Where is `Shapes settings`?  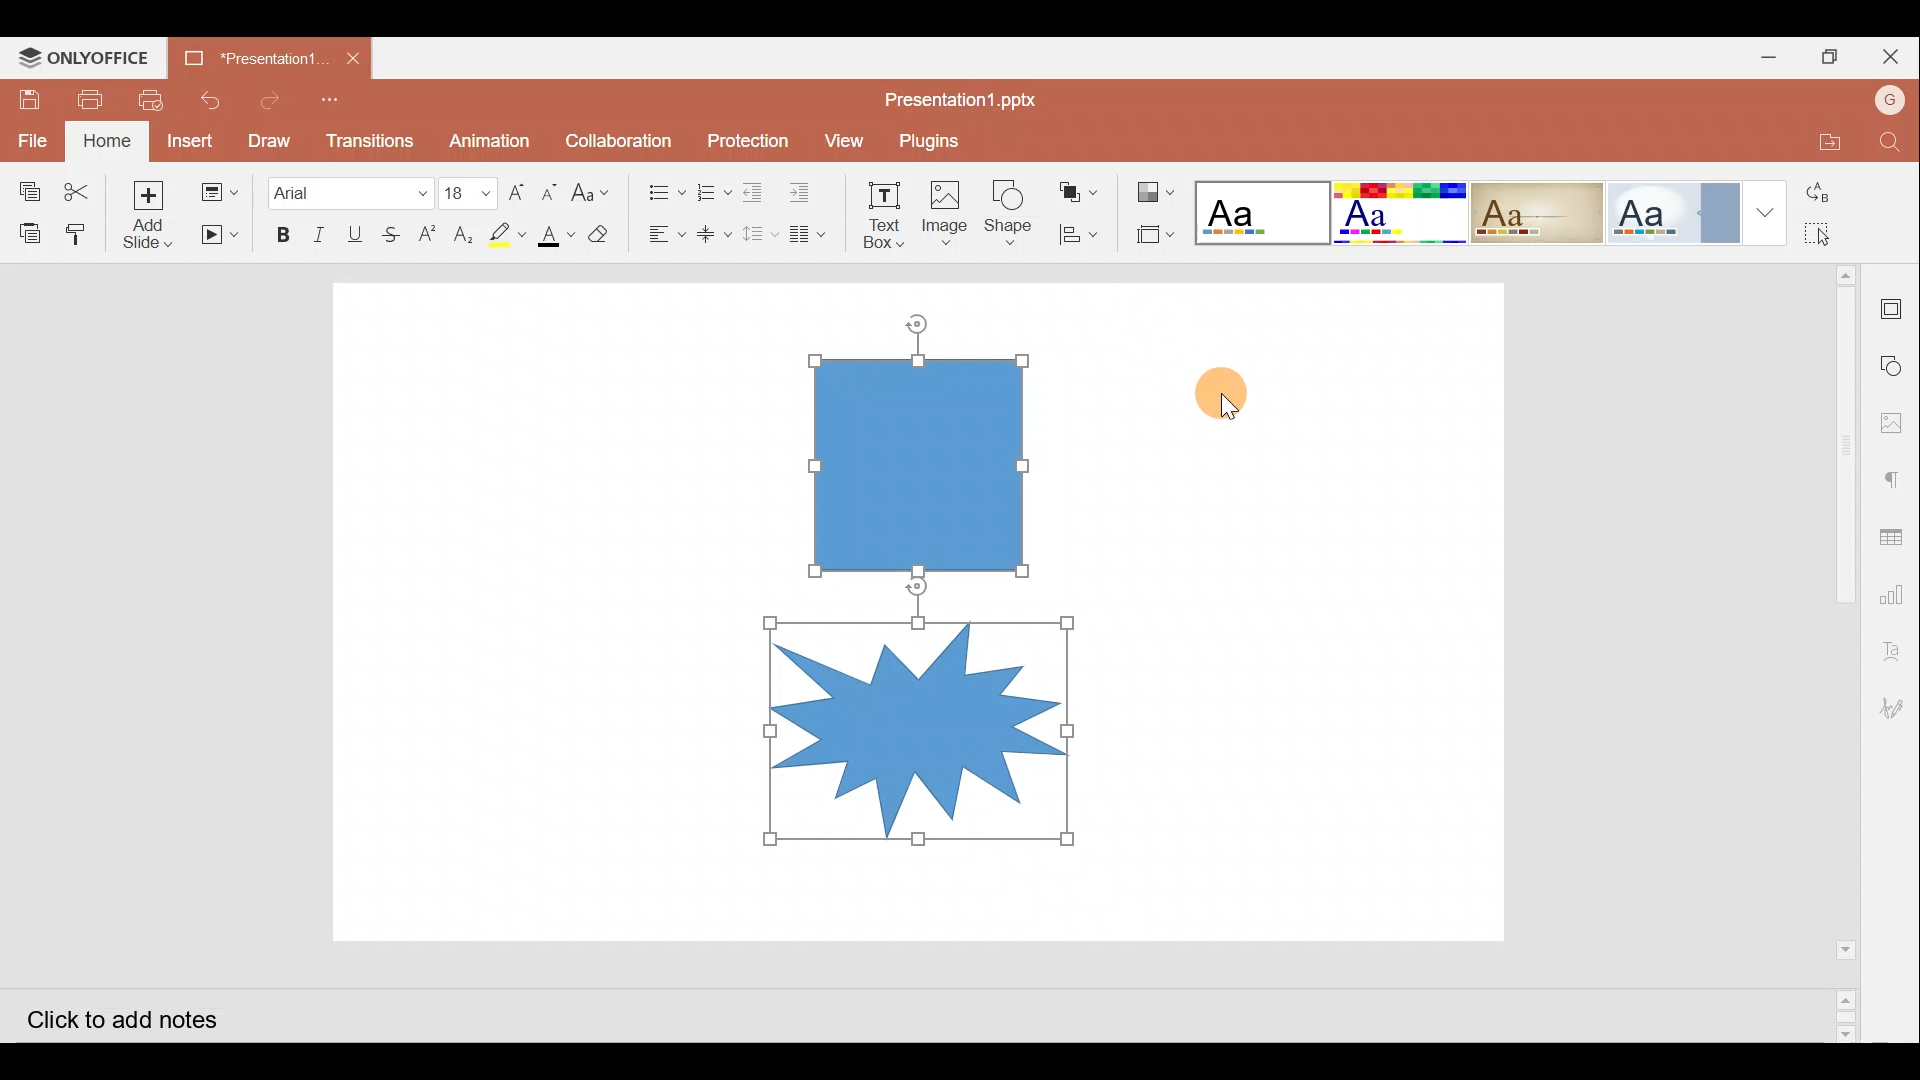 Shapes settings is located at coordinates (1895, 361).